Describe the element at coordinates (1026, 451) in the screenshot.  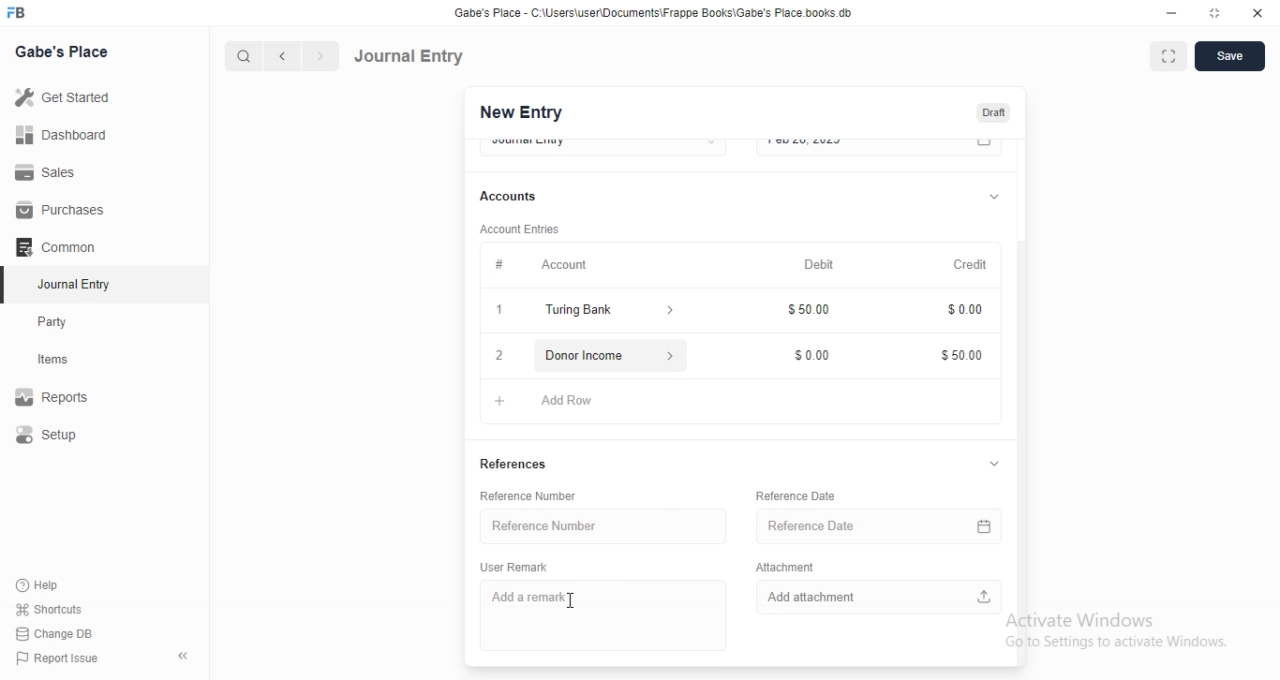
I see `vertical scrollbar` at that location.